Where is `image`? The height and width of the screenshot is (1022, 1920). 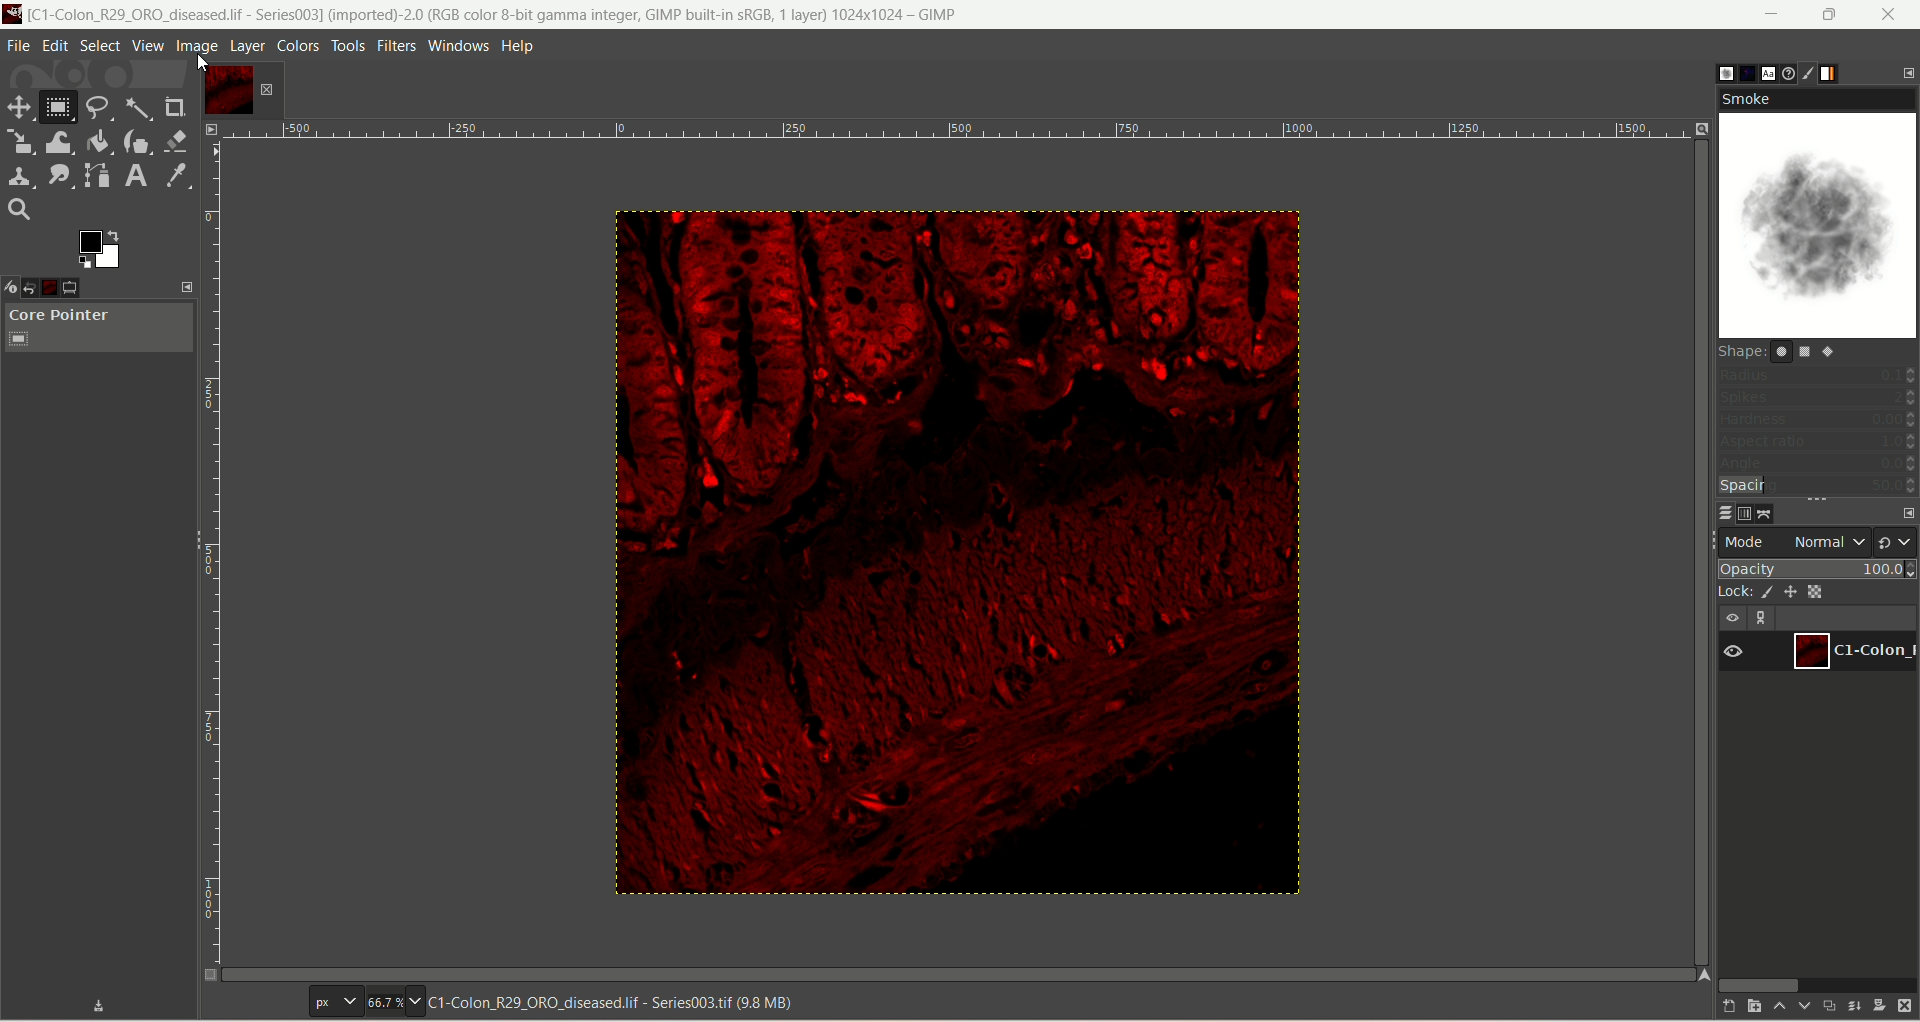
image is located at coordinates (957, 545).